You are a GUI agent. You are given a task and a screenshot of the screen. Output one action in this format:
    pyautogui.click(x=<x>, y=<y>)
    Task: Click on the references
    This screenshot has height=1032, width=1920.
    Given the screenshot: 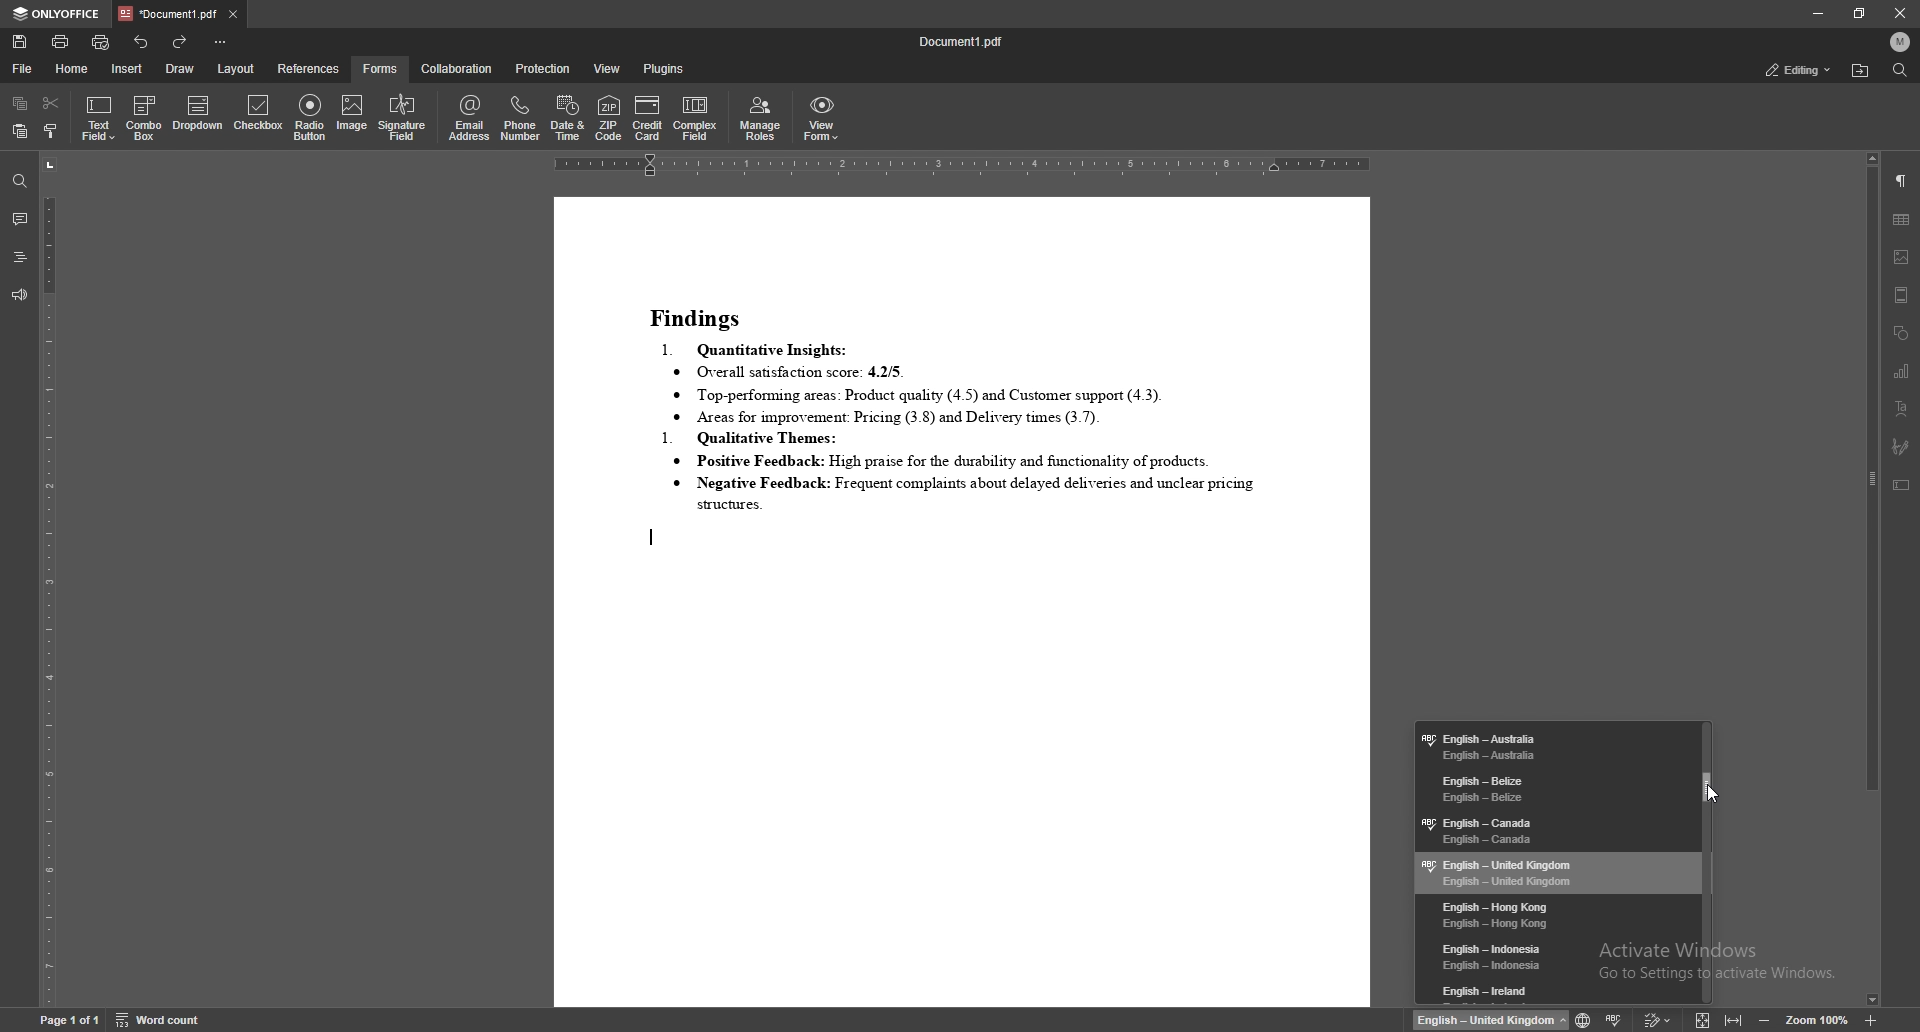 What is the action you would take?
    pyautogui.click(x=310, y=69)
    